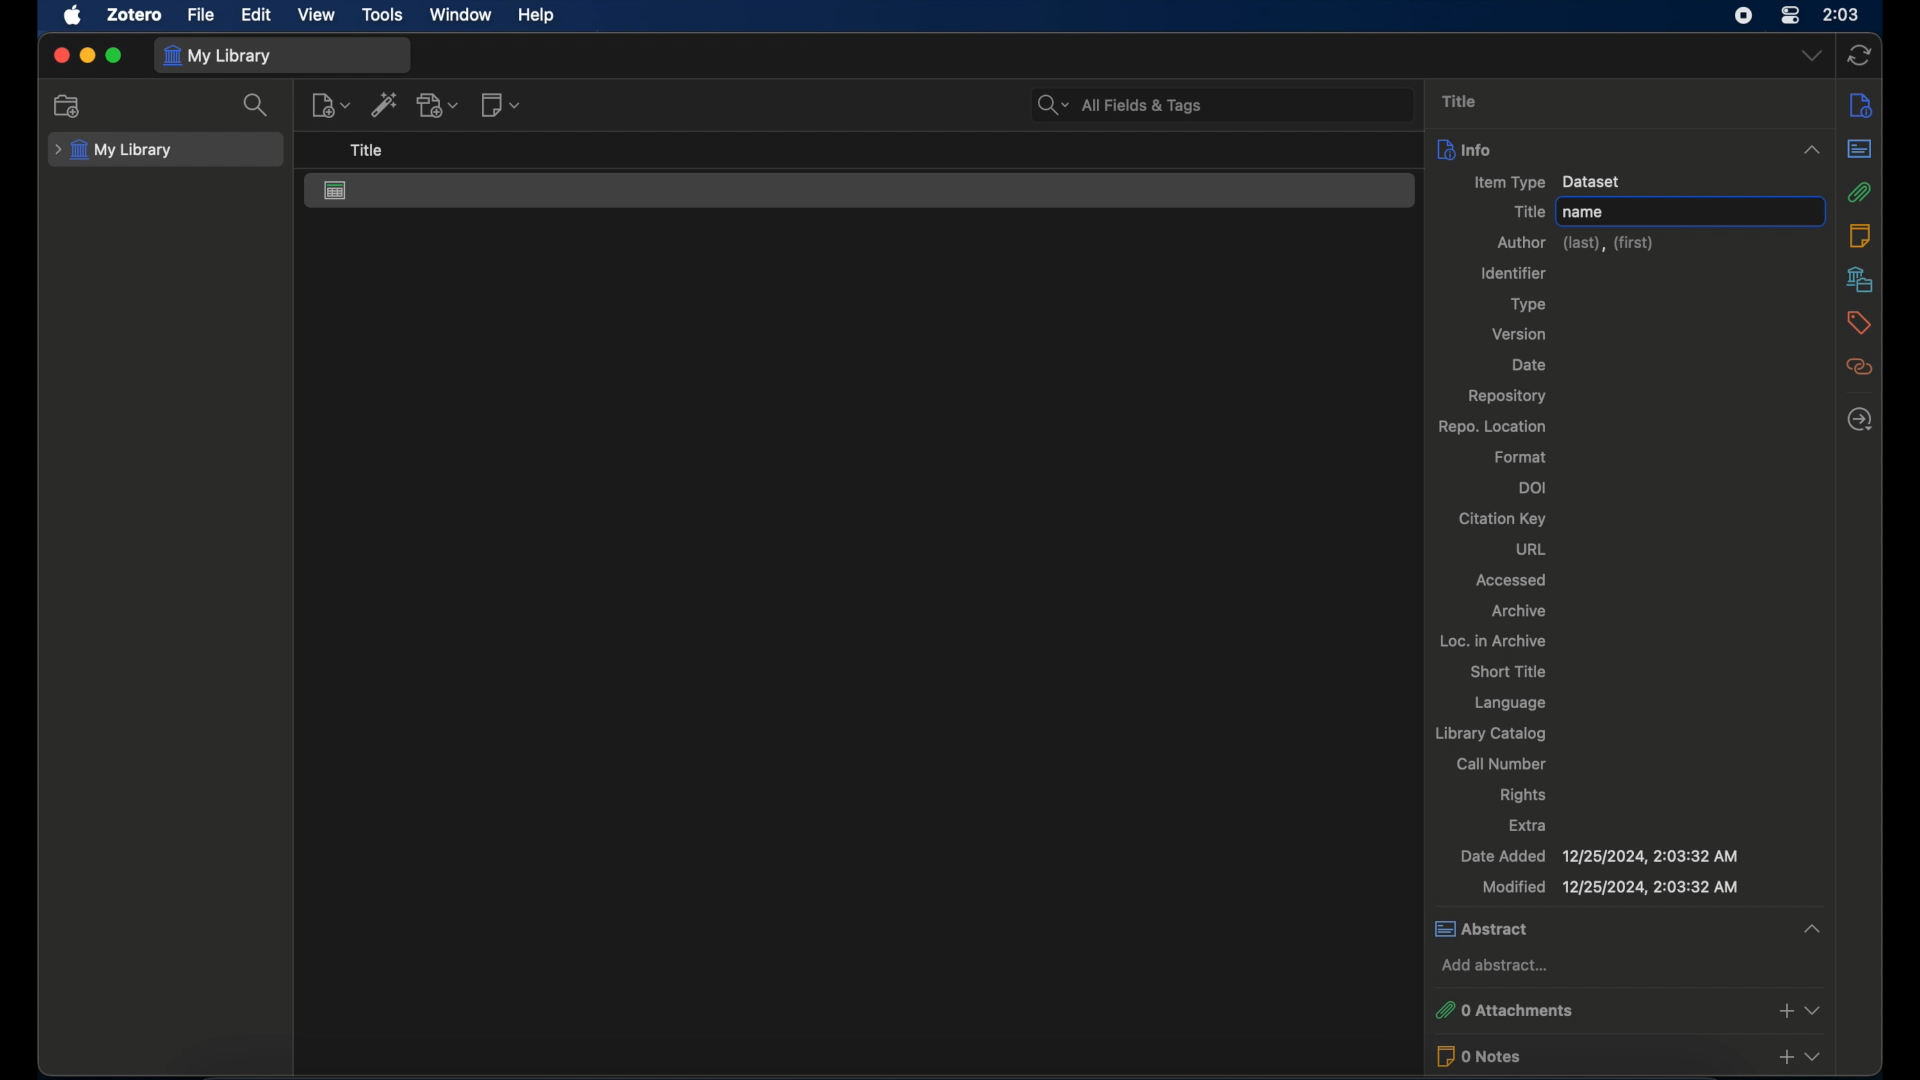 Image resolution: width=1920 pixels, height=1080 pixels. Describe the element at coordinates (440, 105) in the screenshot. I see `add attachment` at that location.